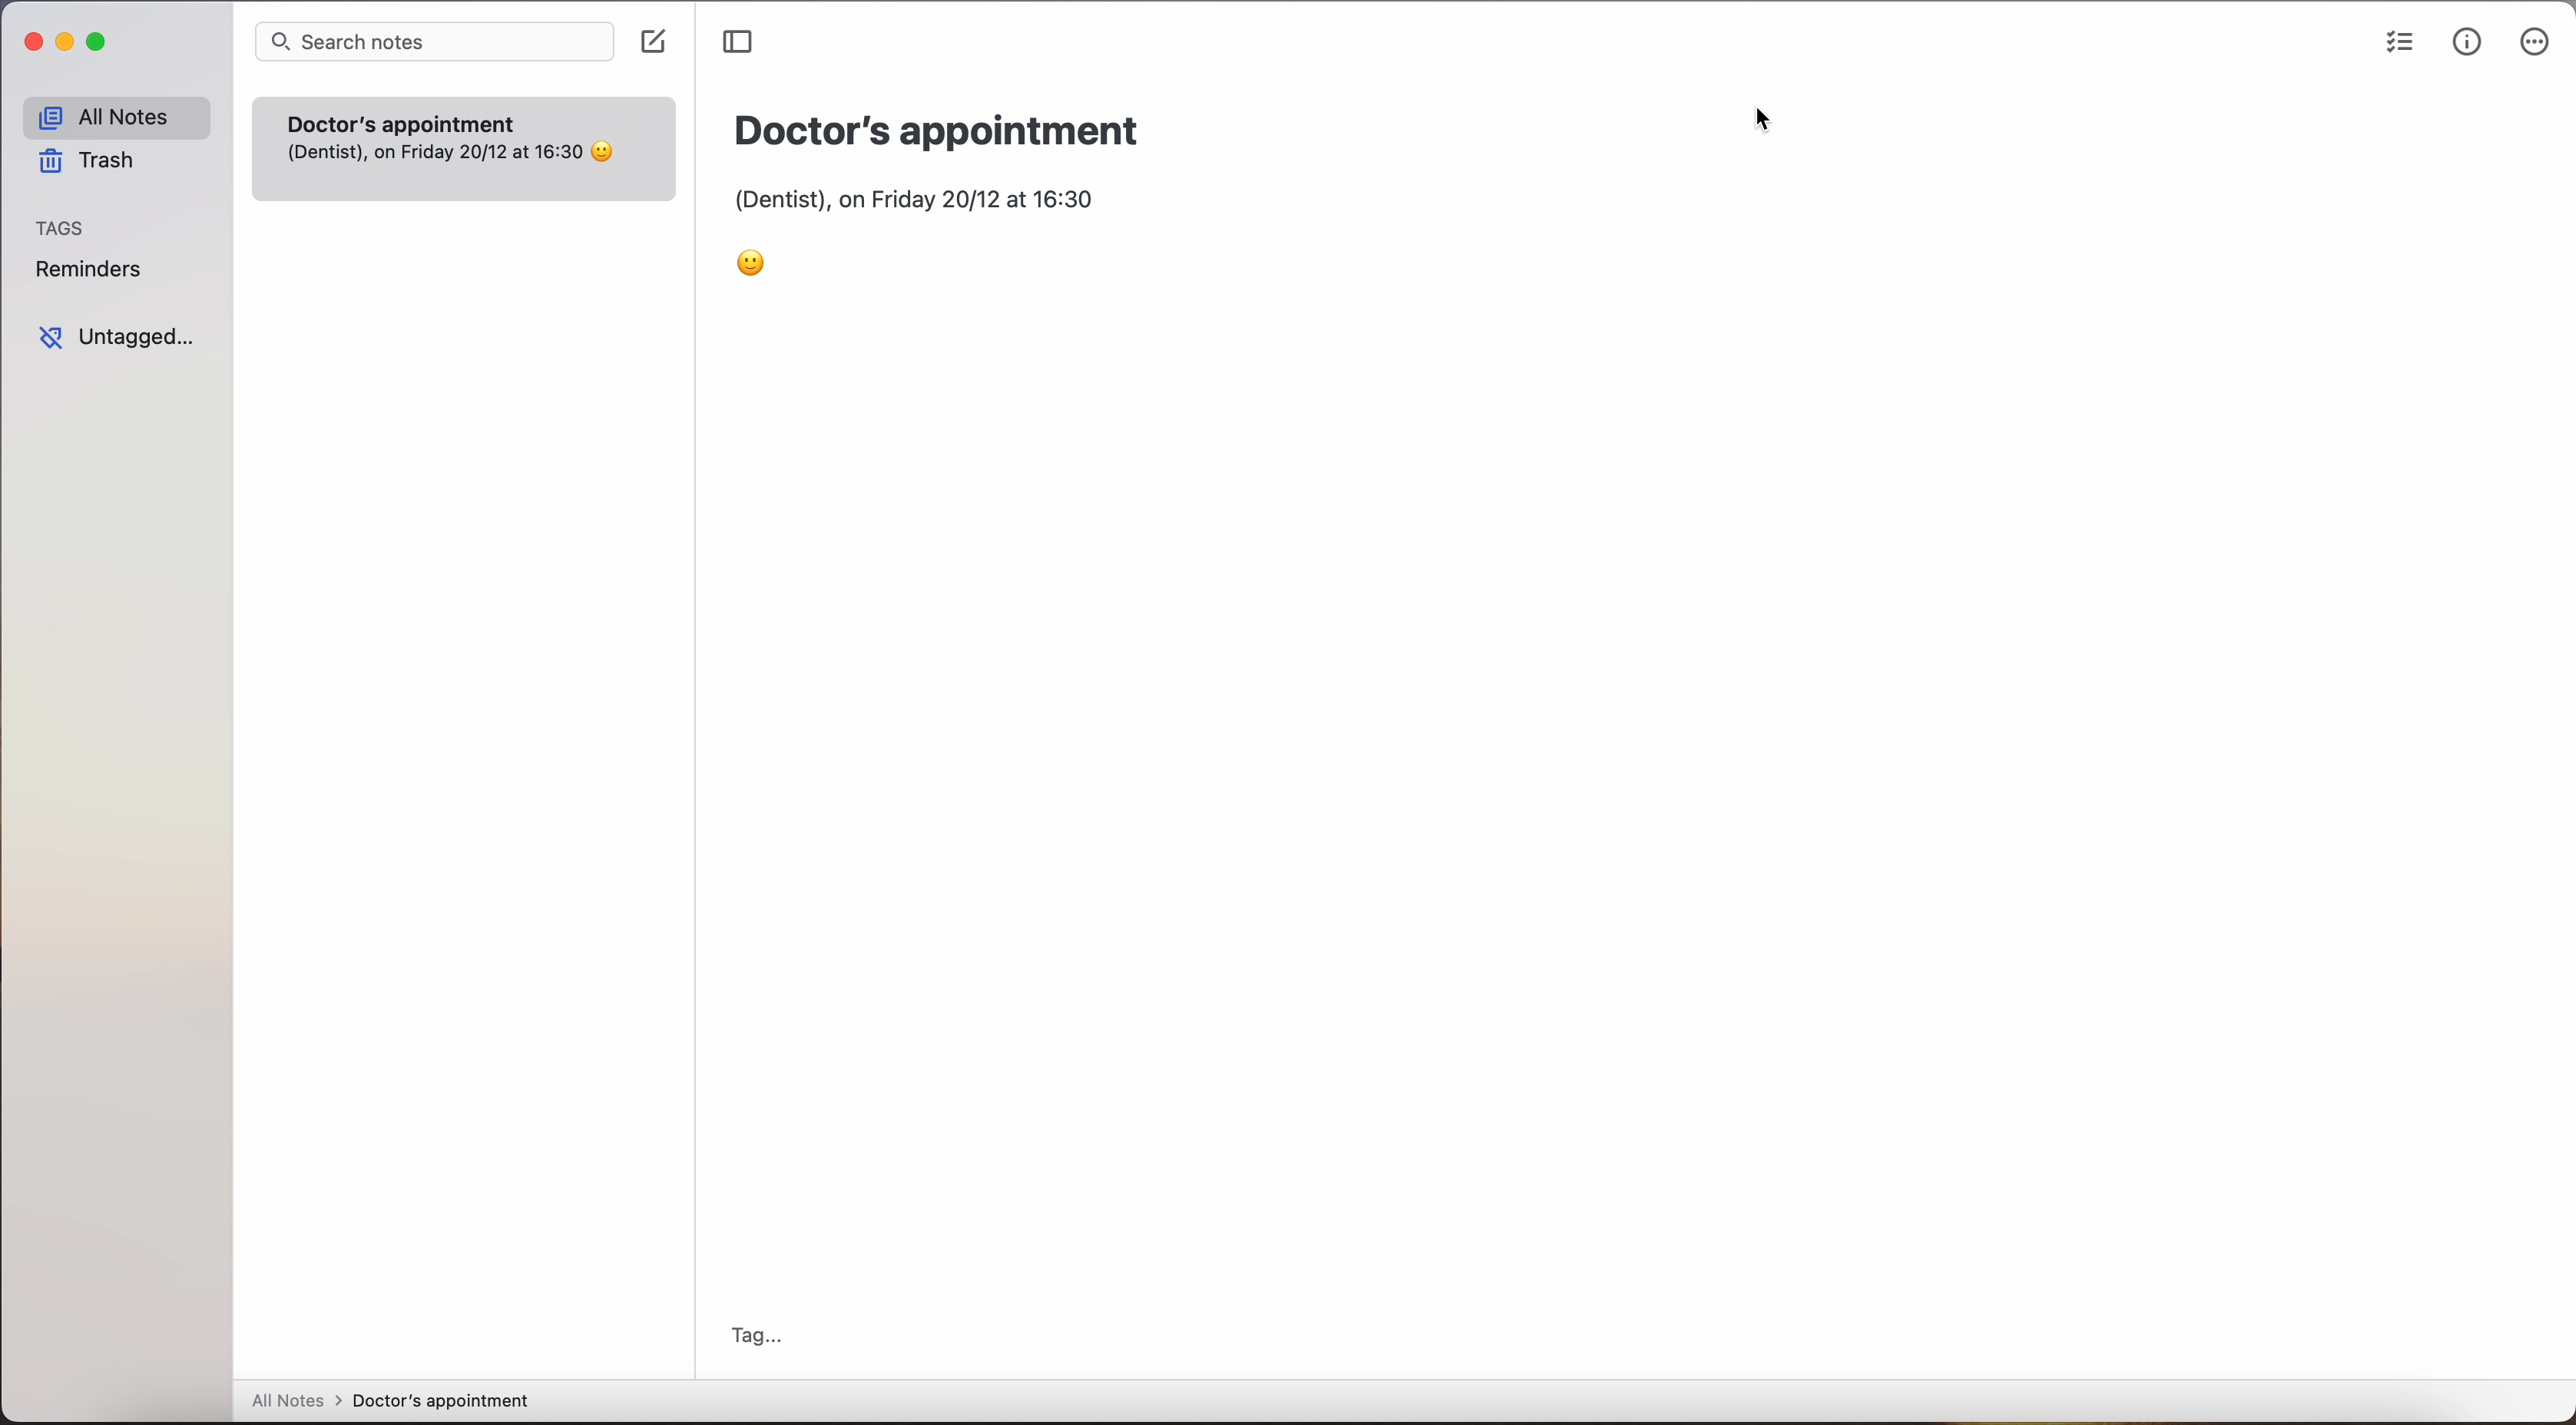 The image size is (2576, 1425). Describe the element at coordinates (652, 42) in the screenshot. I see `create note` at that location.